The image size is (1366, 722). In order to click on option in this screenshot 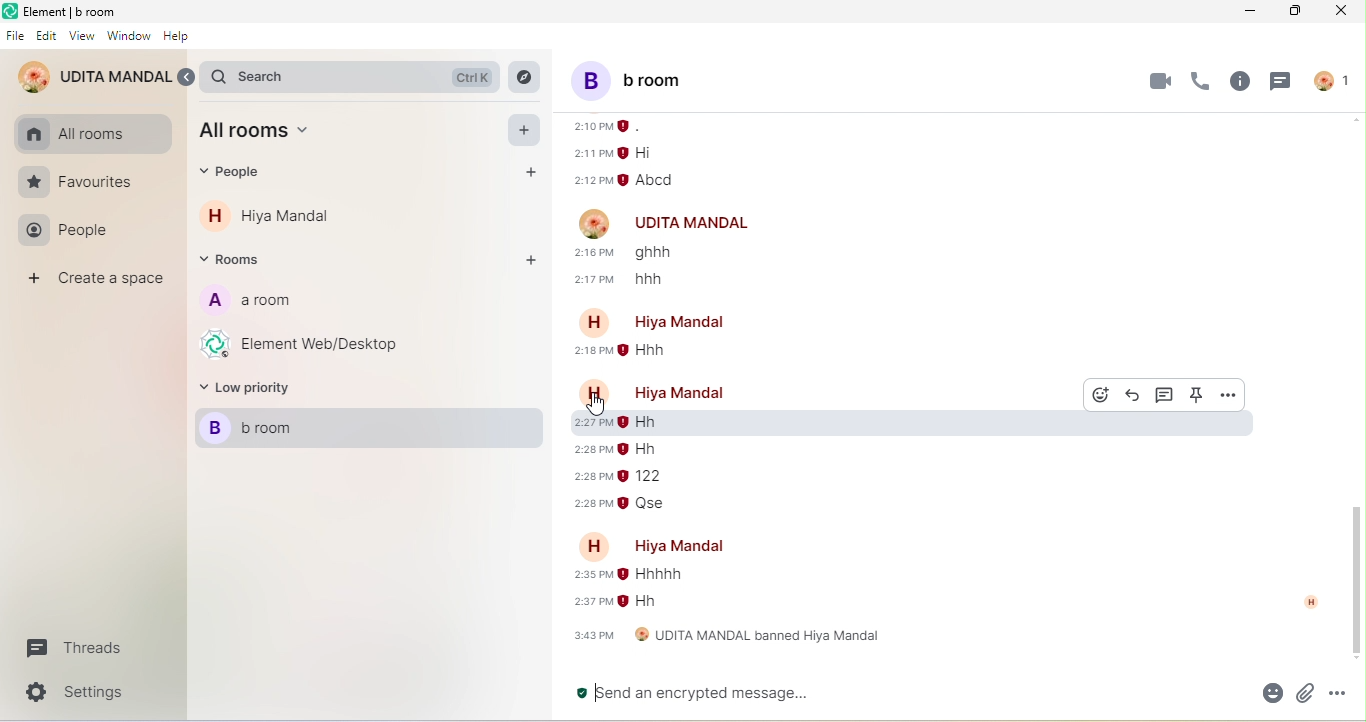, I will do `click(1338, 695)`.